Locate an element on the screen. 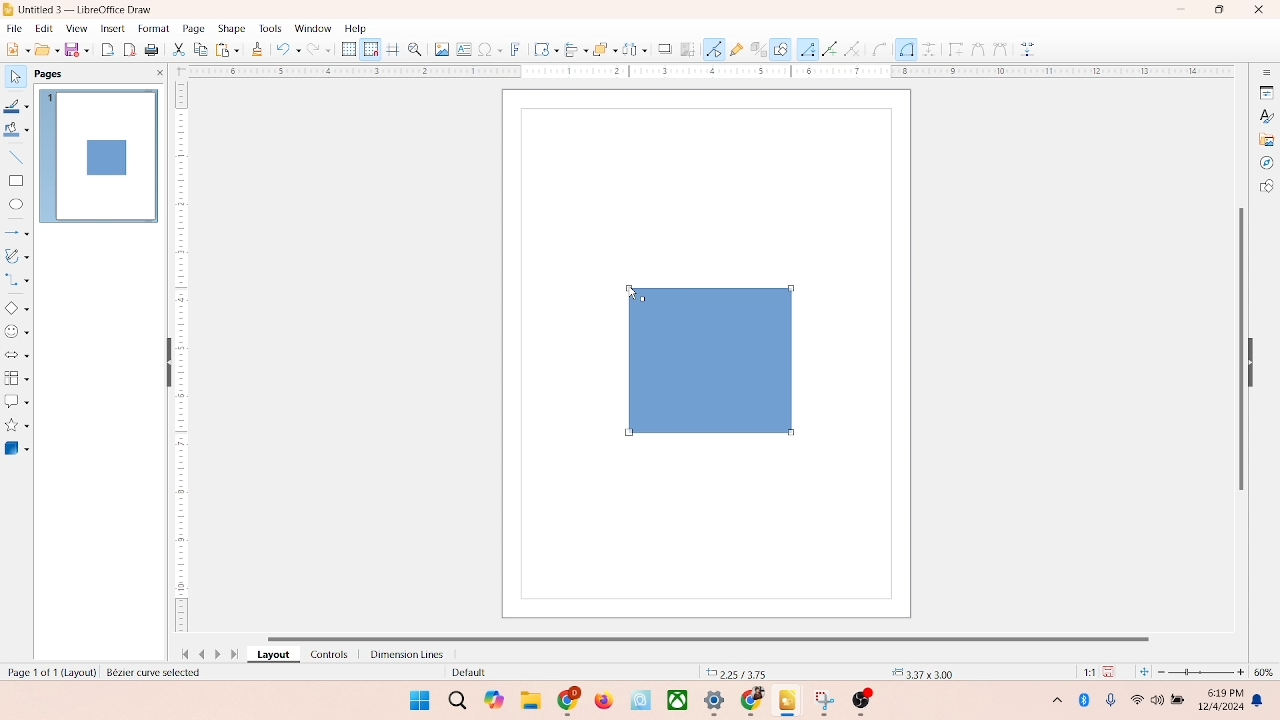  Combine tool is located at coordinates (999, 48).